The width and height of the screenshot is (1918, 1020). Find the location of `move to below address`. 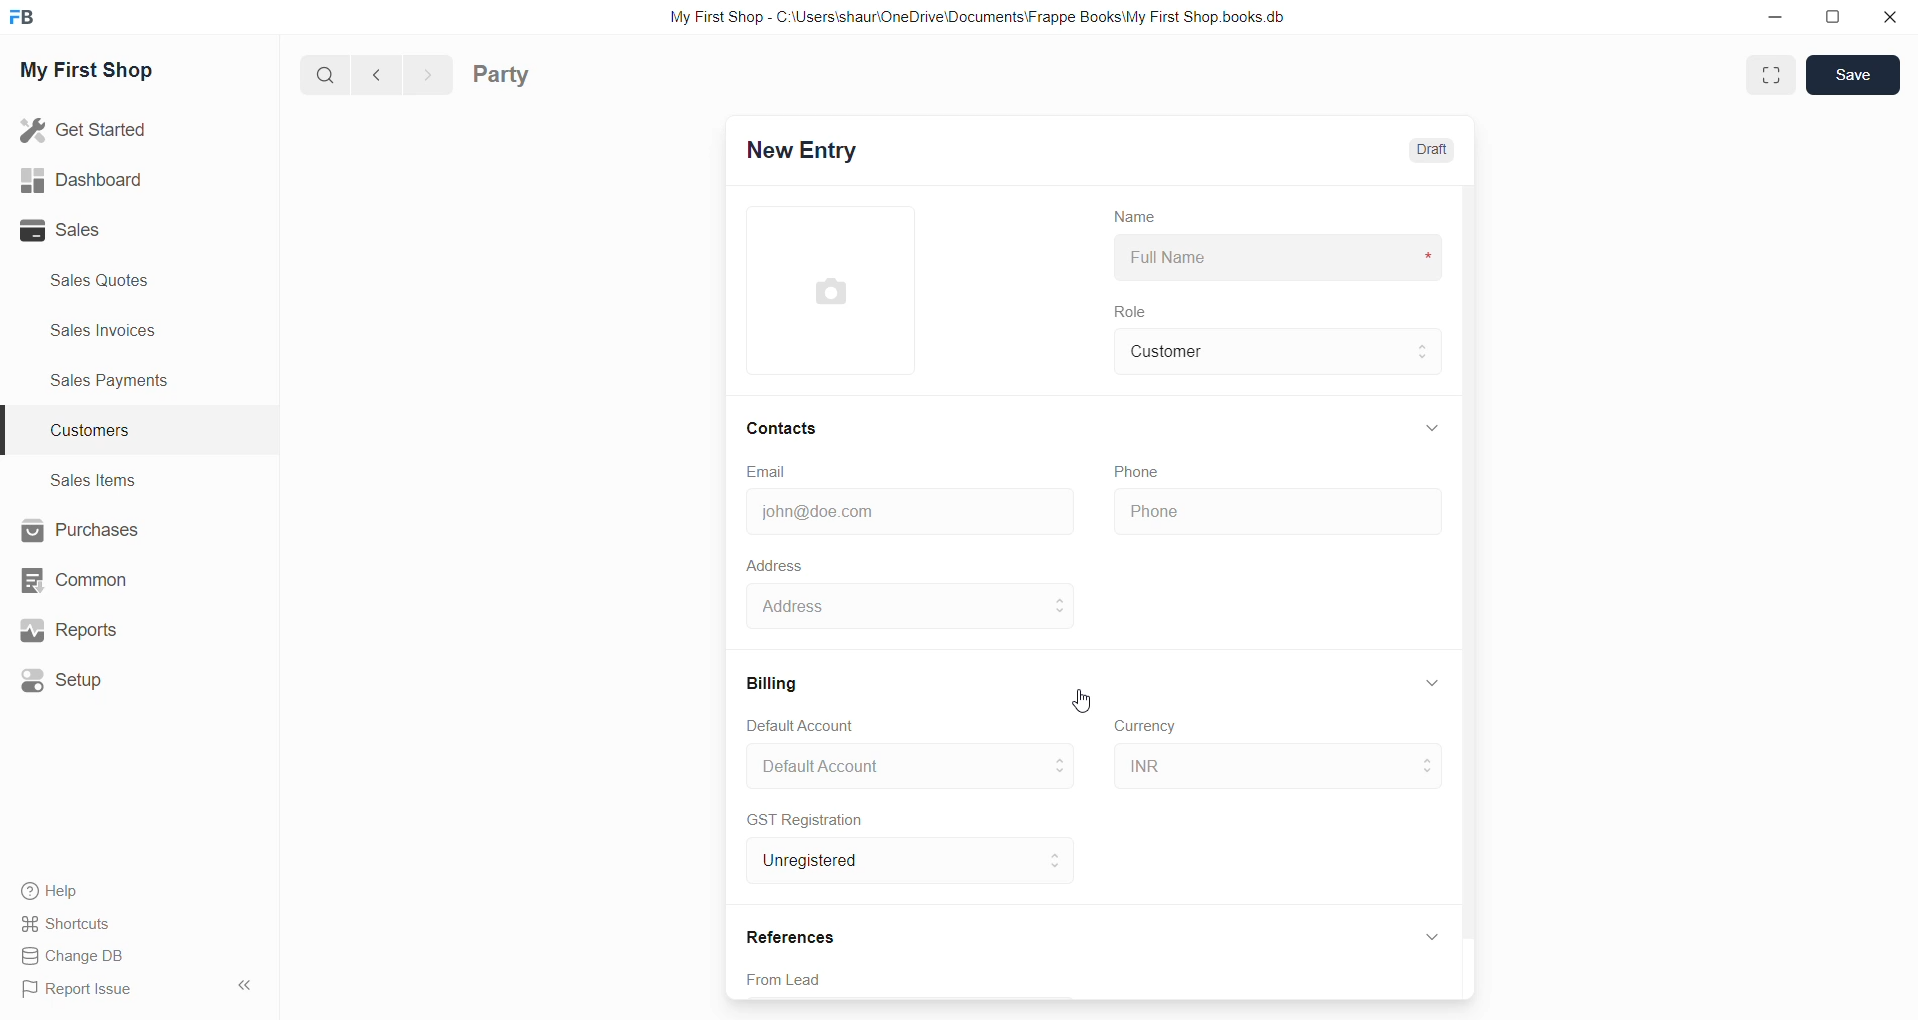

move to below address is located at coordinates (1063, 615).